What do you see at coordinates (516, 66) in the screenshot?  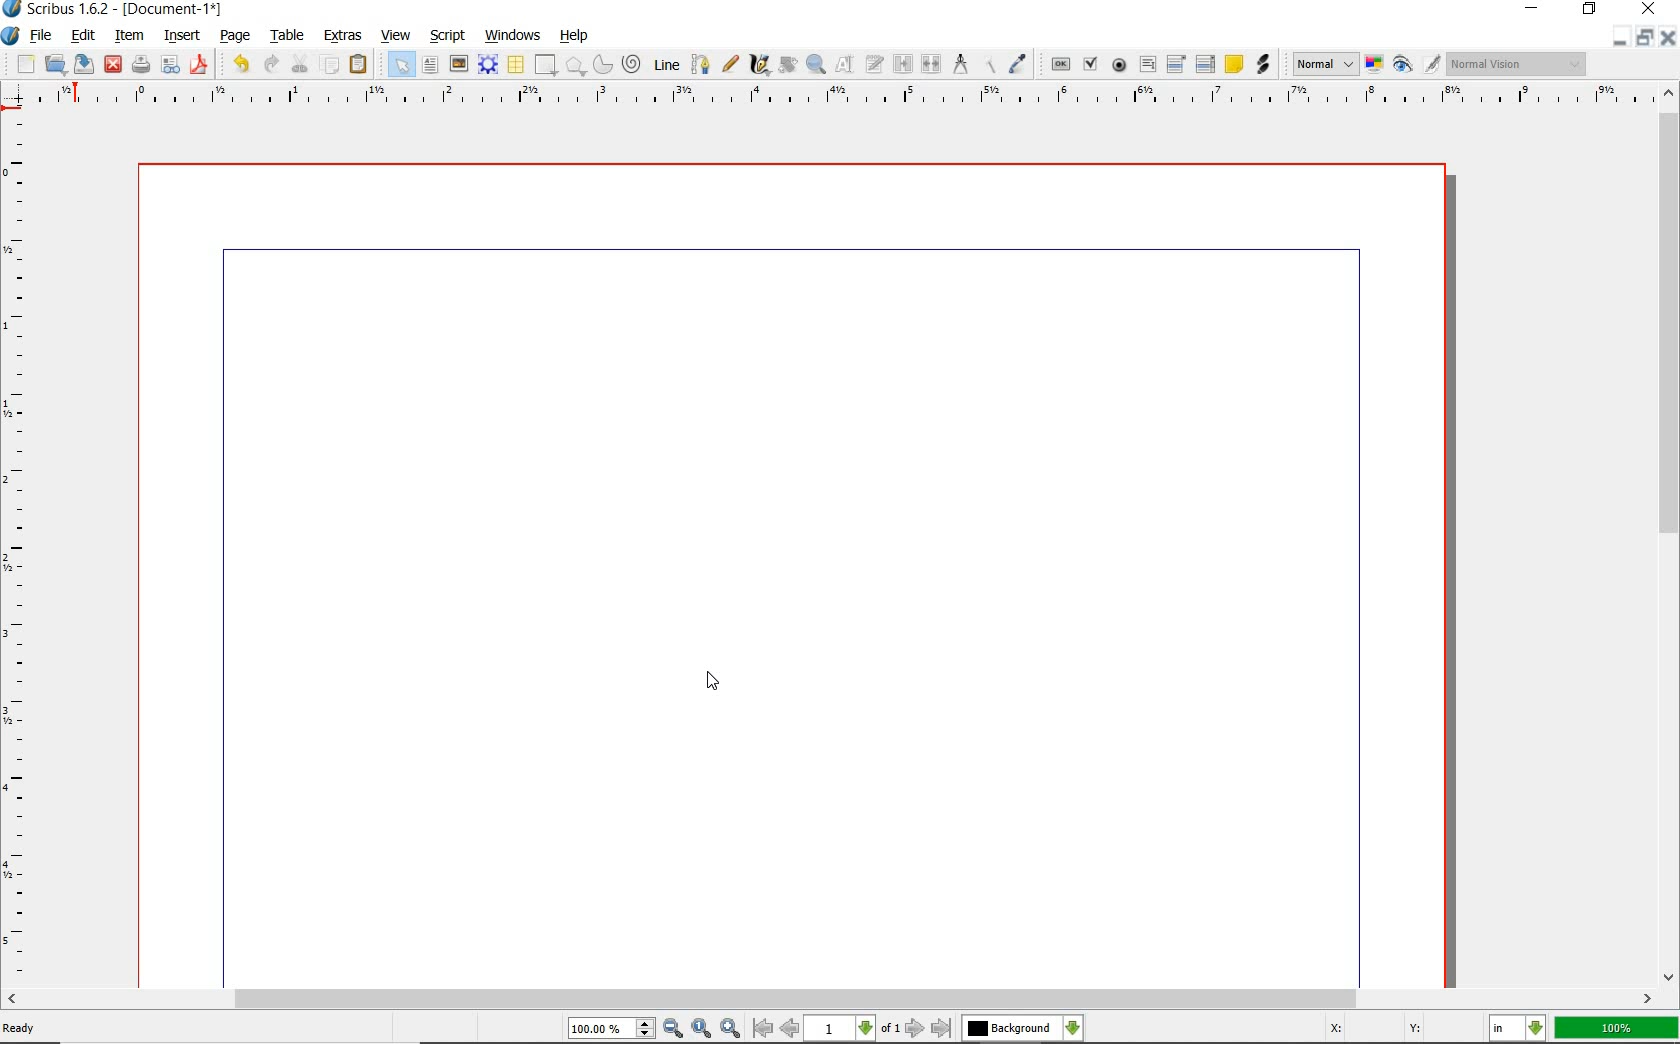 I see `table` at bounding box center [516, 66].